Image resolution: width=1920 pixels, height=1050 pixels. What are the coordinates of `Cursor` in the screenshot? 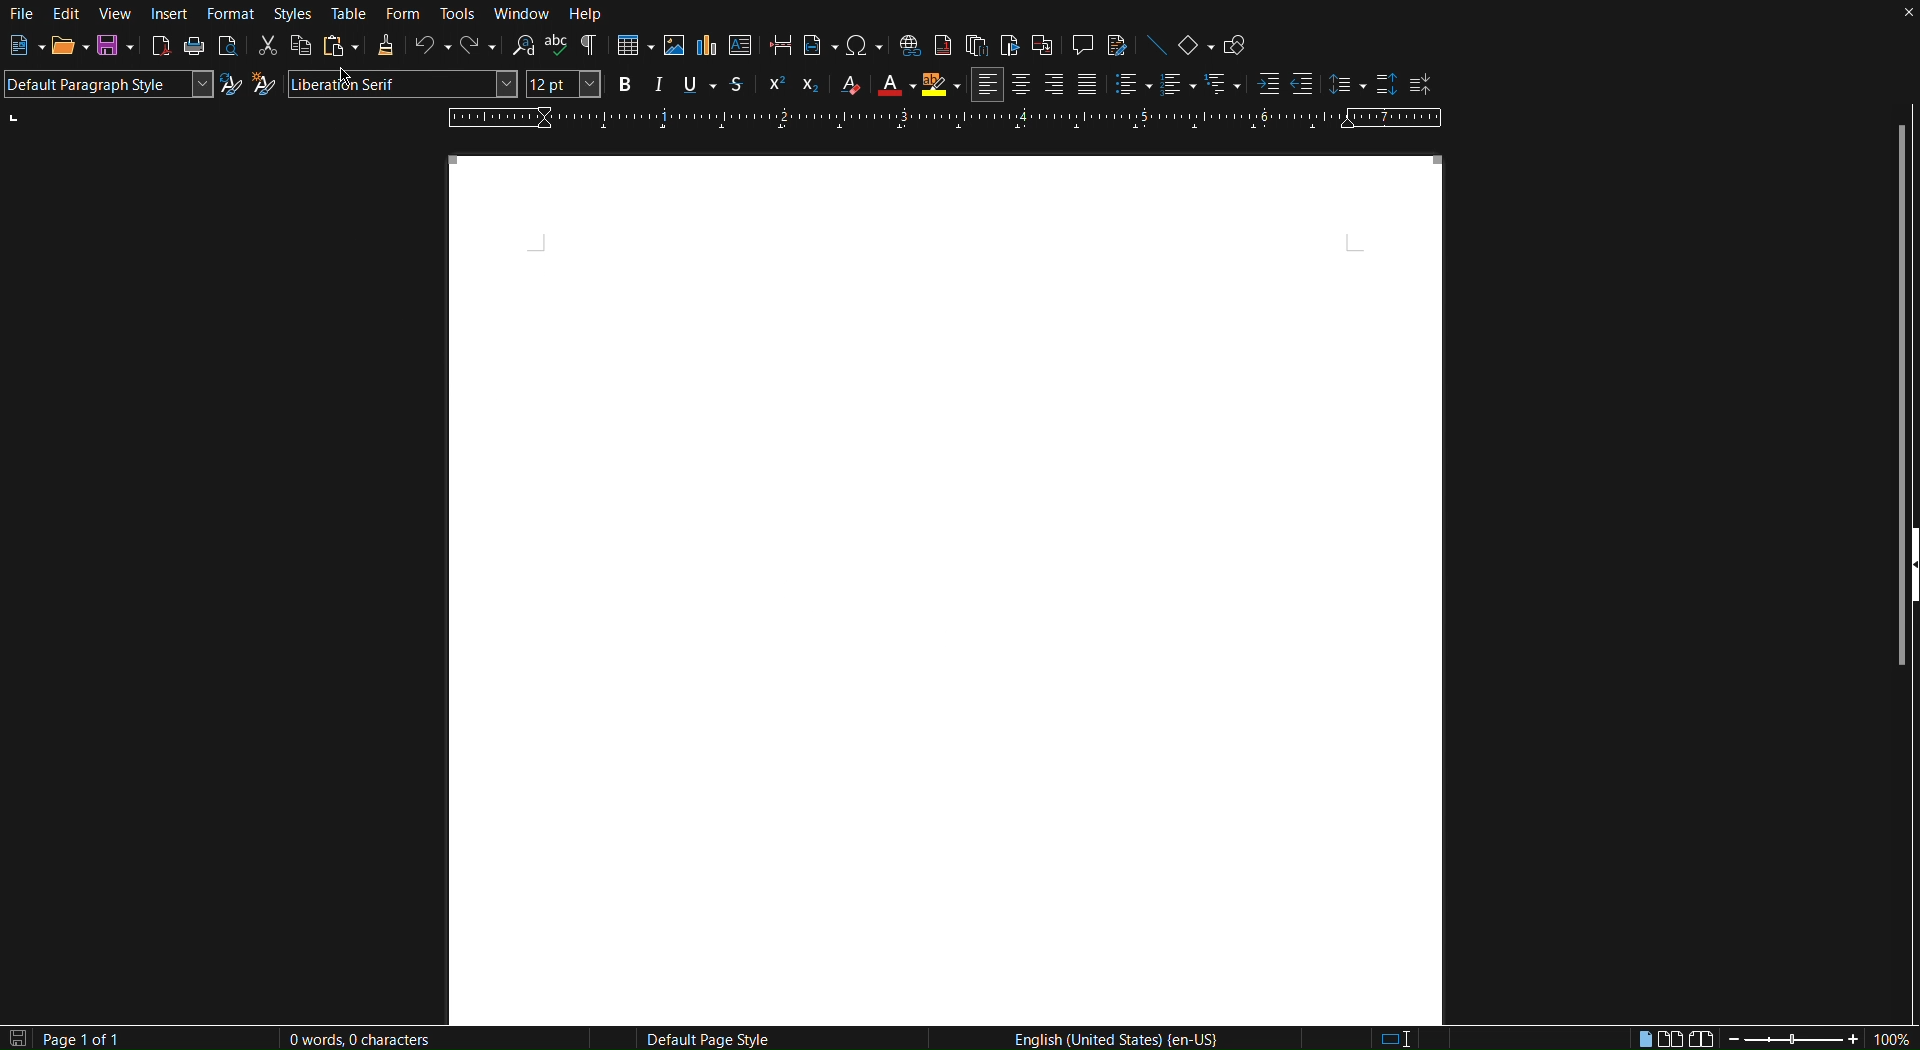 It's located at (365, 88).